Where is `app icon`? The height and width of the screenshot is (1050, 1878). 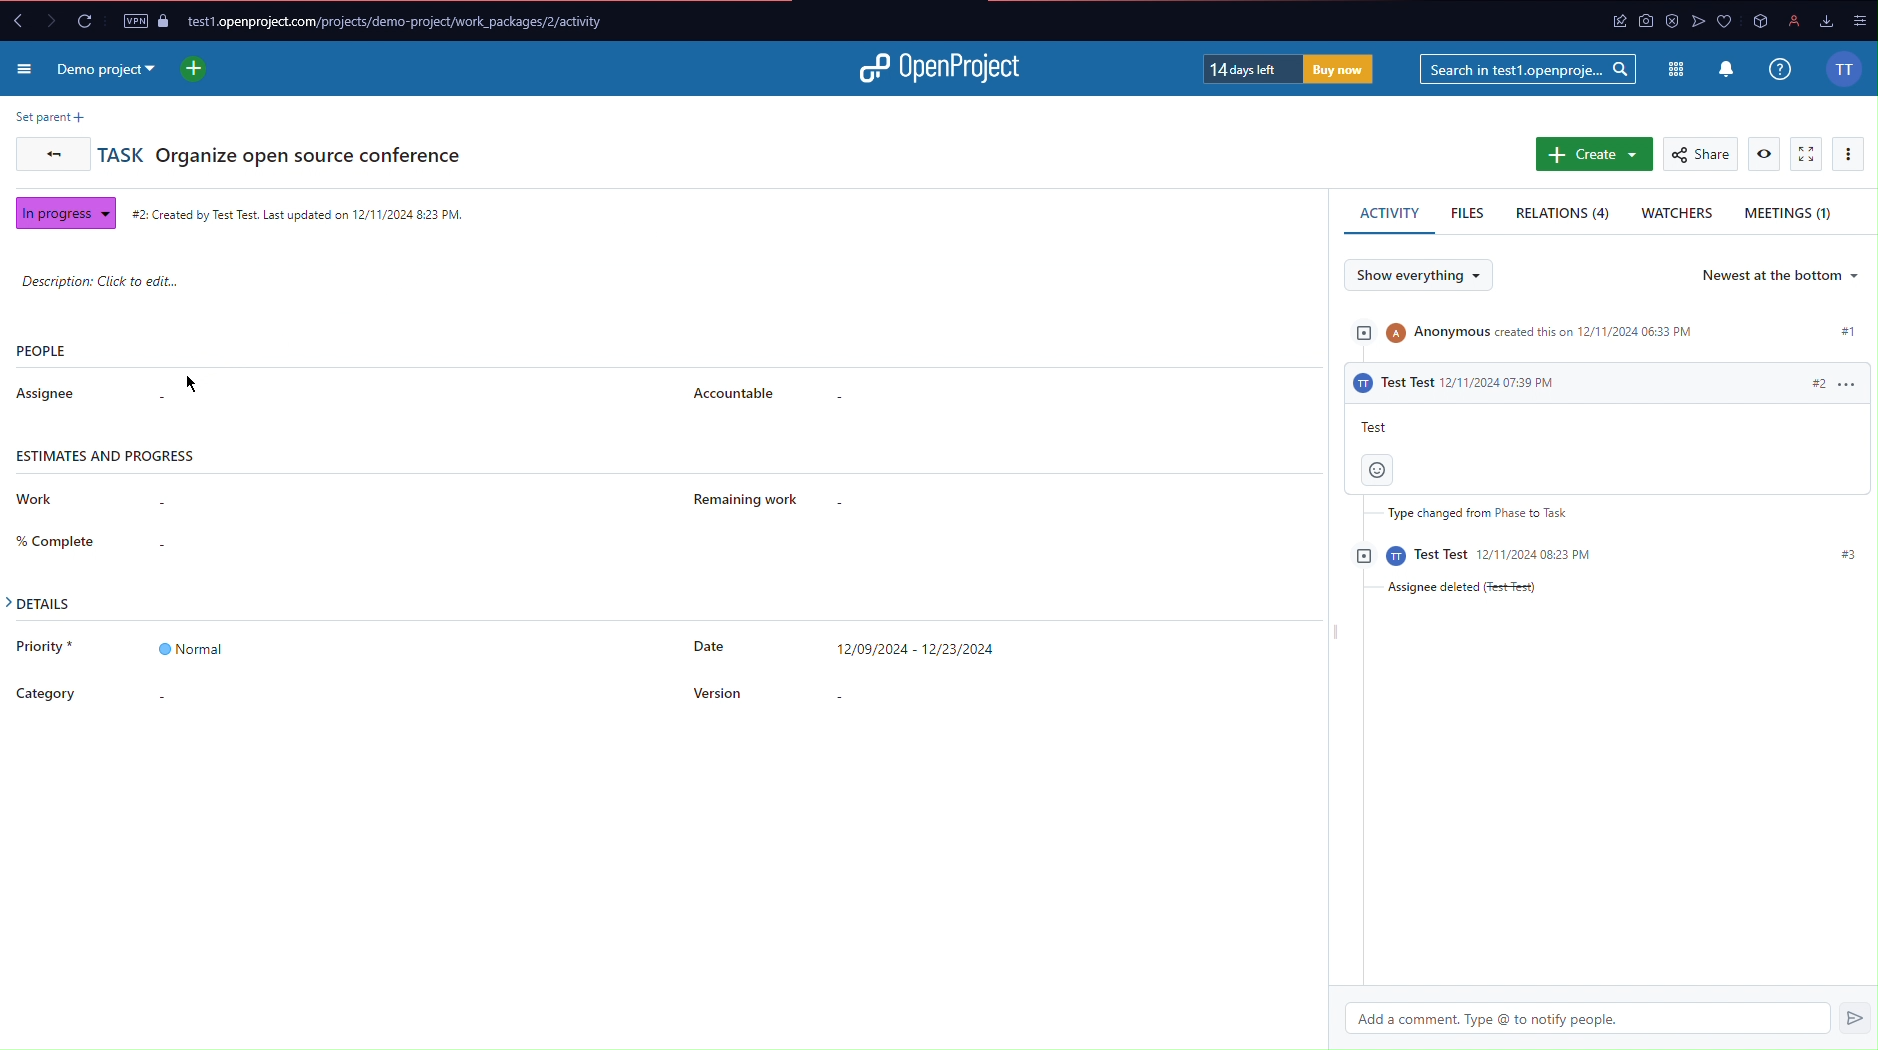 app icon is located at coordinates (1637, 20).